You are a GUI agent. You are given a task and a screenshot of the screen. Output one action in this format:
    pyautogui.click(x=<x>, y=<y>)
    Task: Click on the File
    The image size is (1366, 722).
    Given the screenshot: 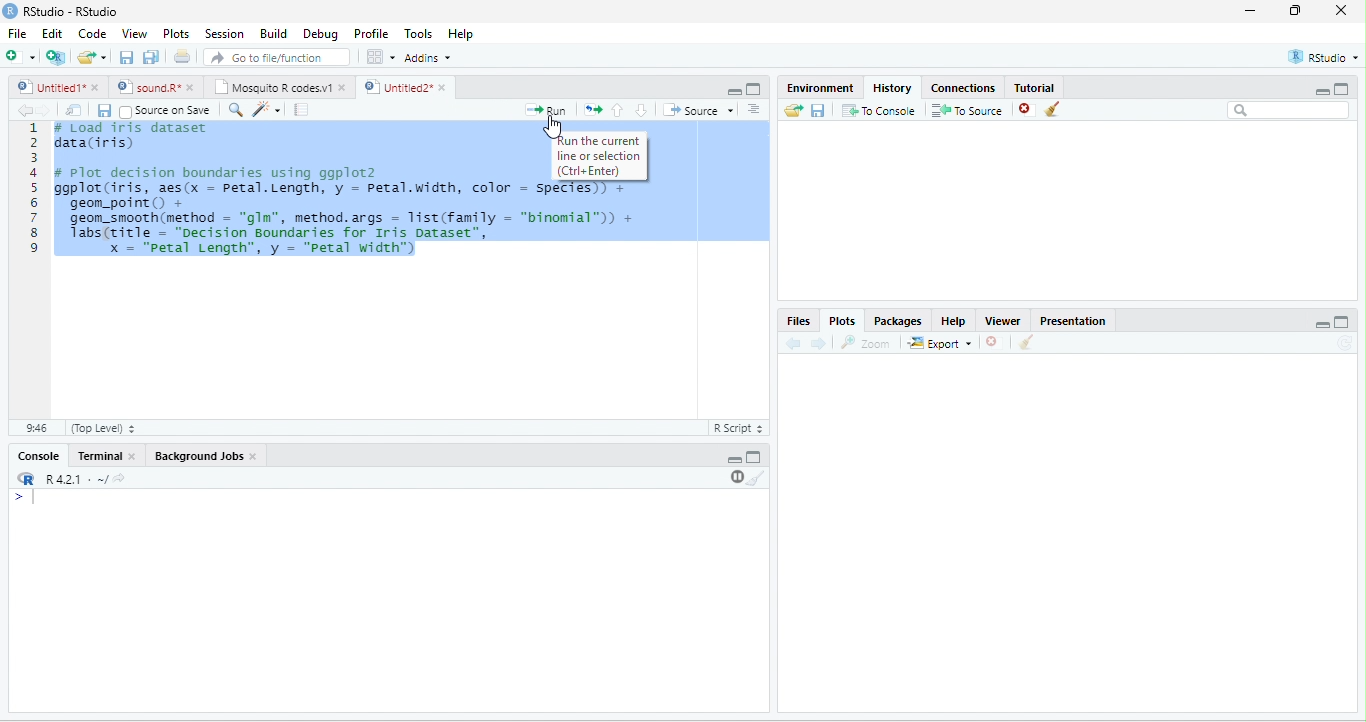 What is the action you would take?
    pyautogui.click(x=17, y=33)
    